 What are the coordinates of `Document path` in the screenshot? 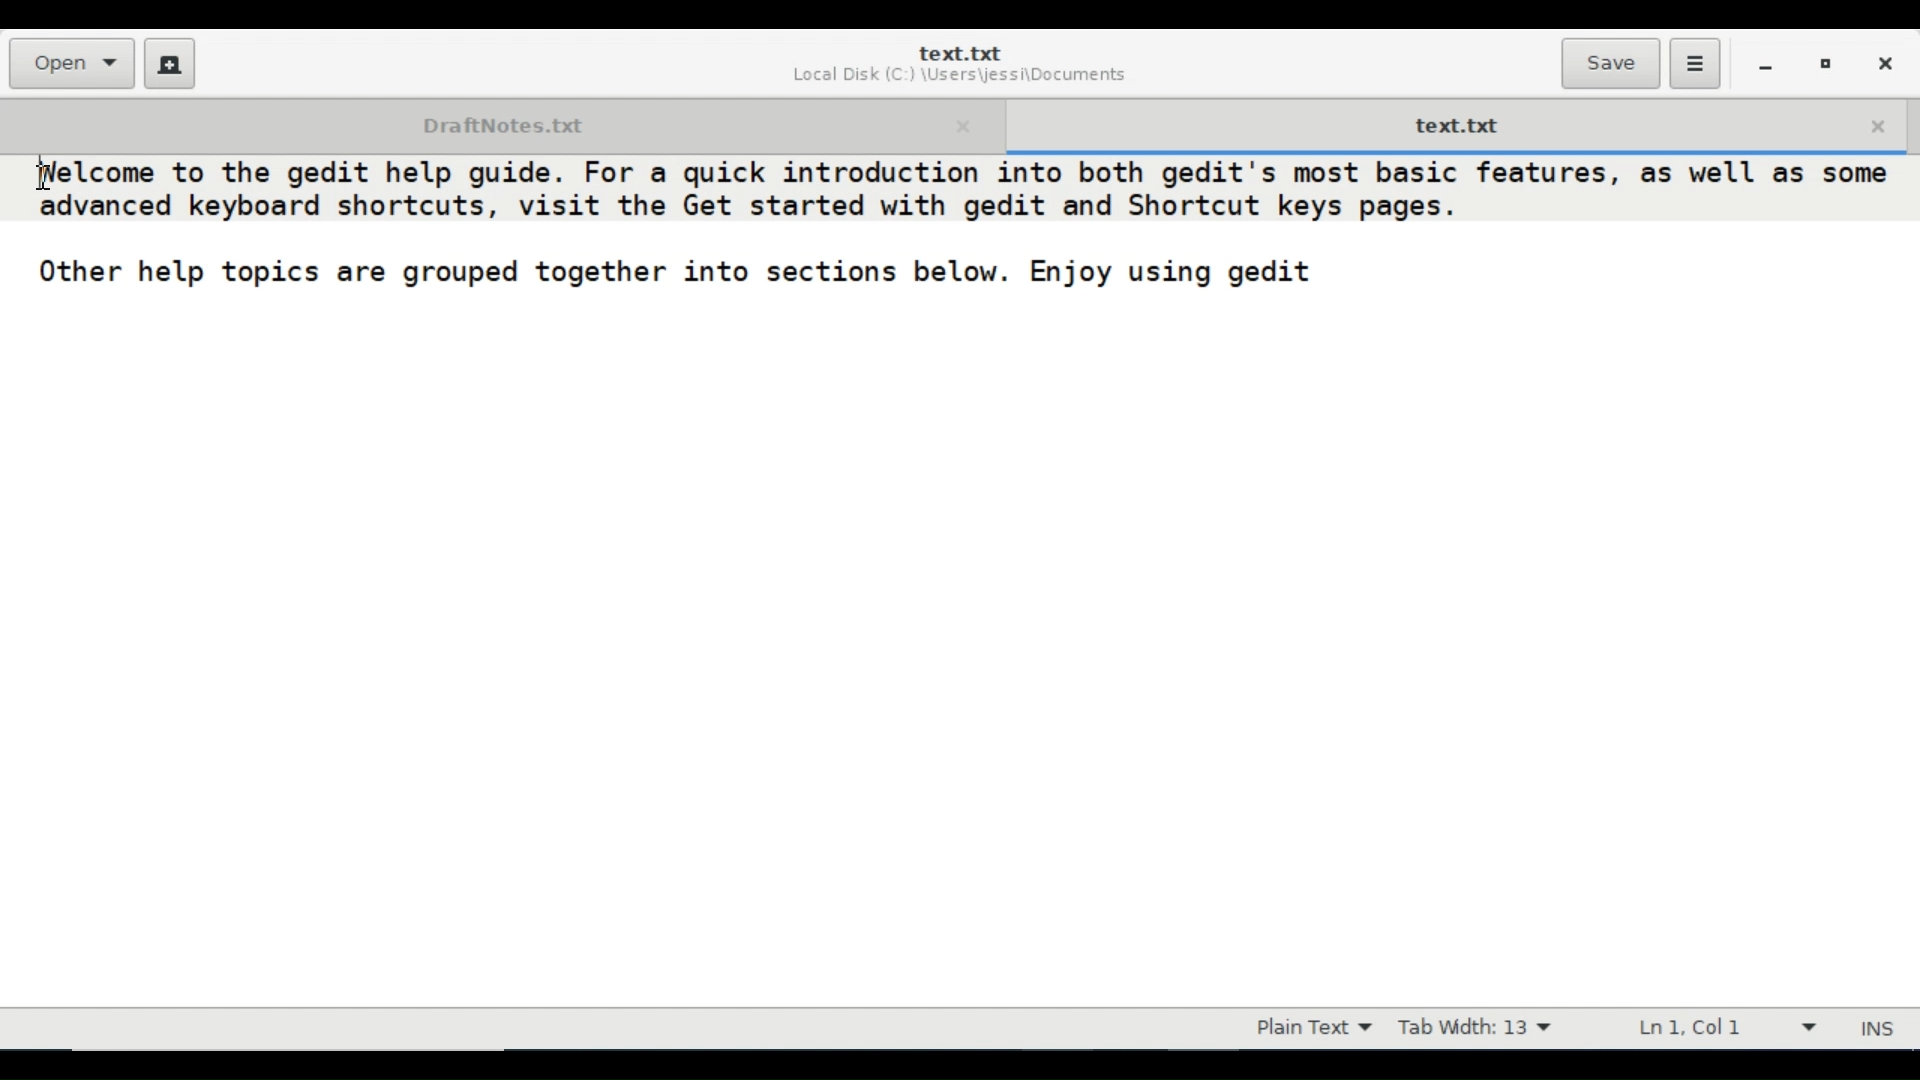 It's located at (957, 78).